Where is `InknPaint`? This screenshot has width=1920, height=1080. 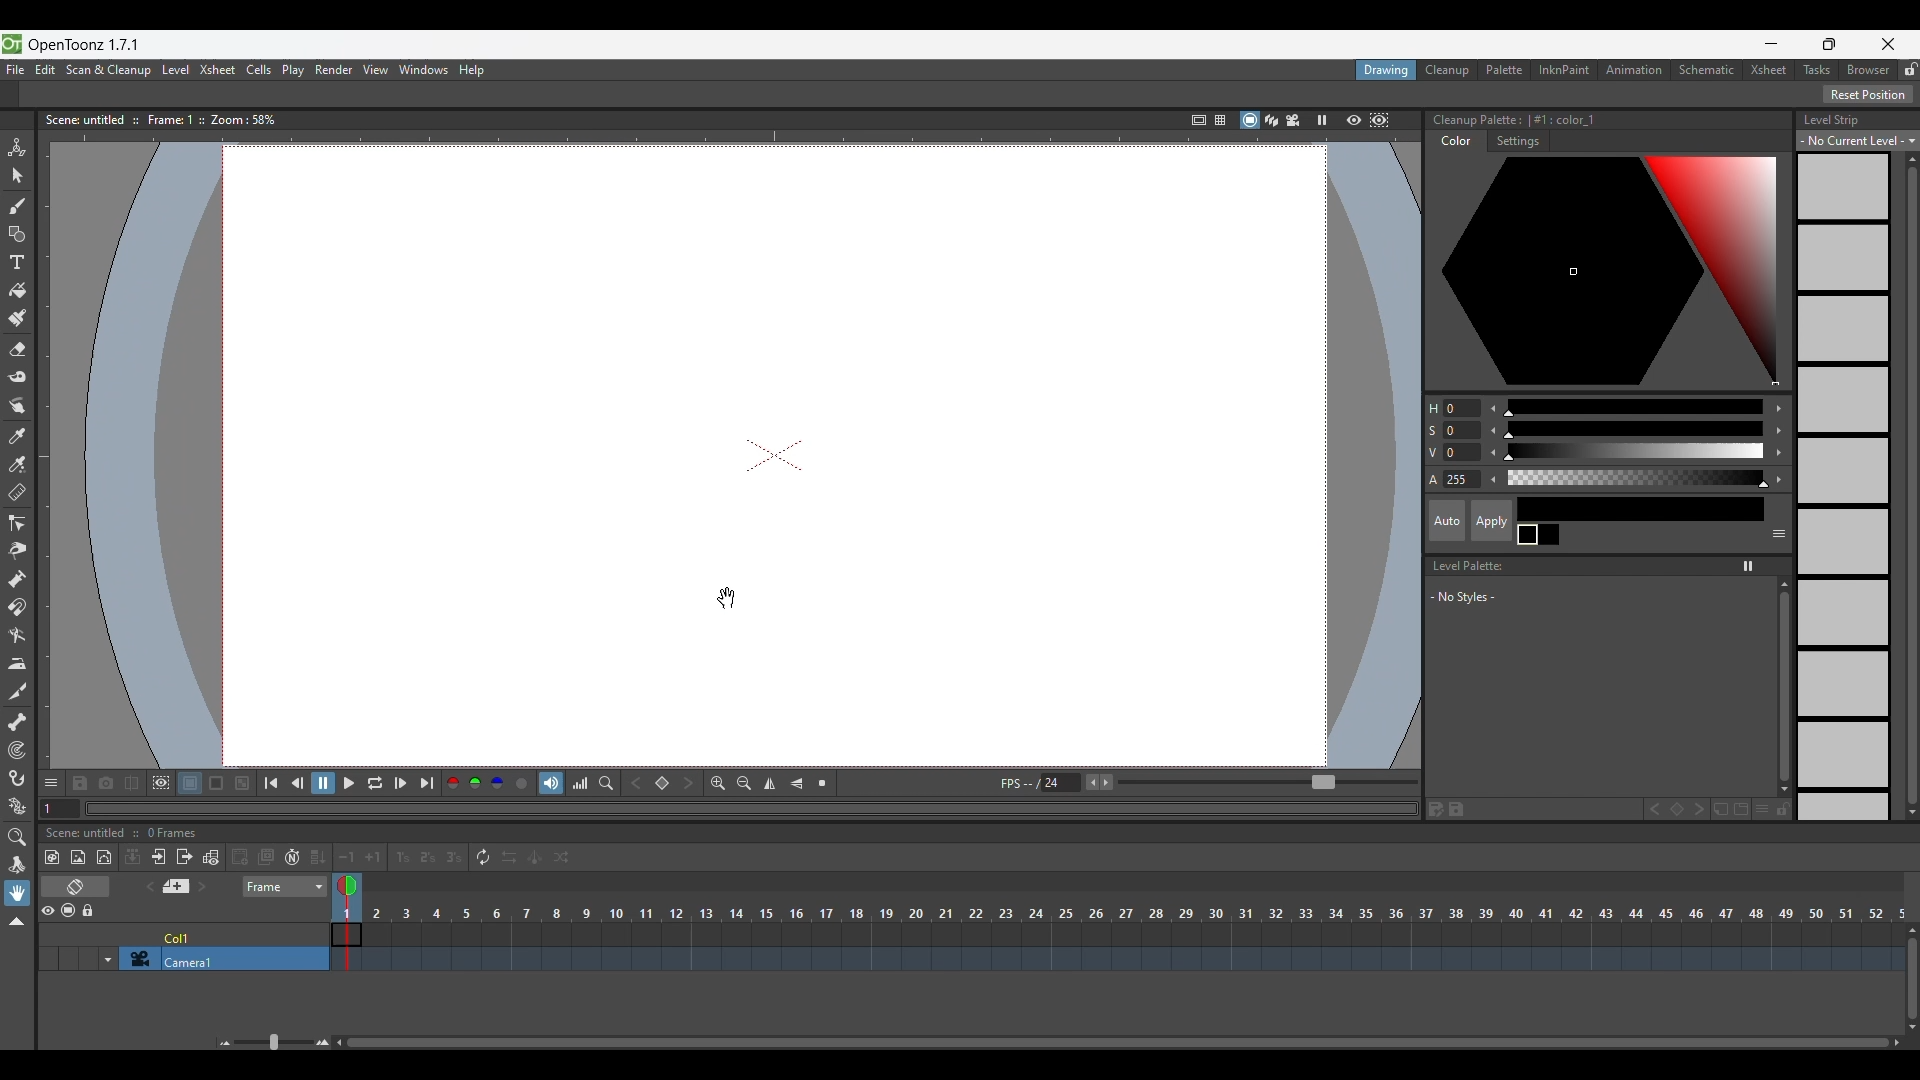 InknPaint is located at coordinates (1563, 70).